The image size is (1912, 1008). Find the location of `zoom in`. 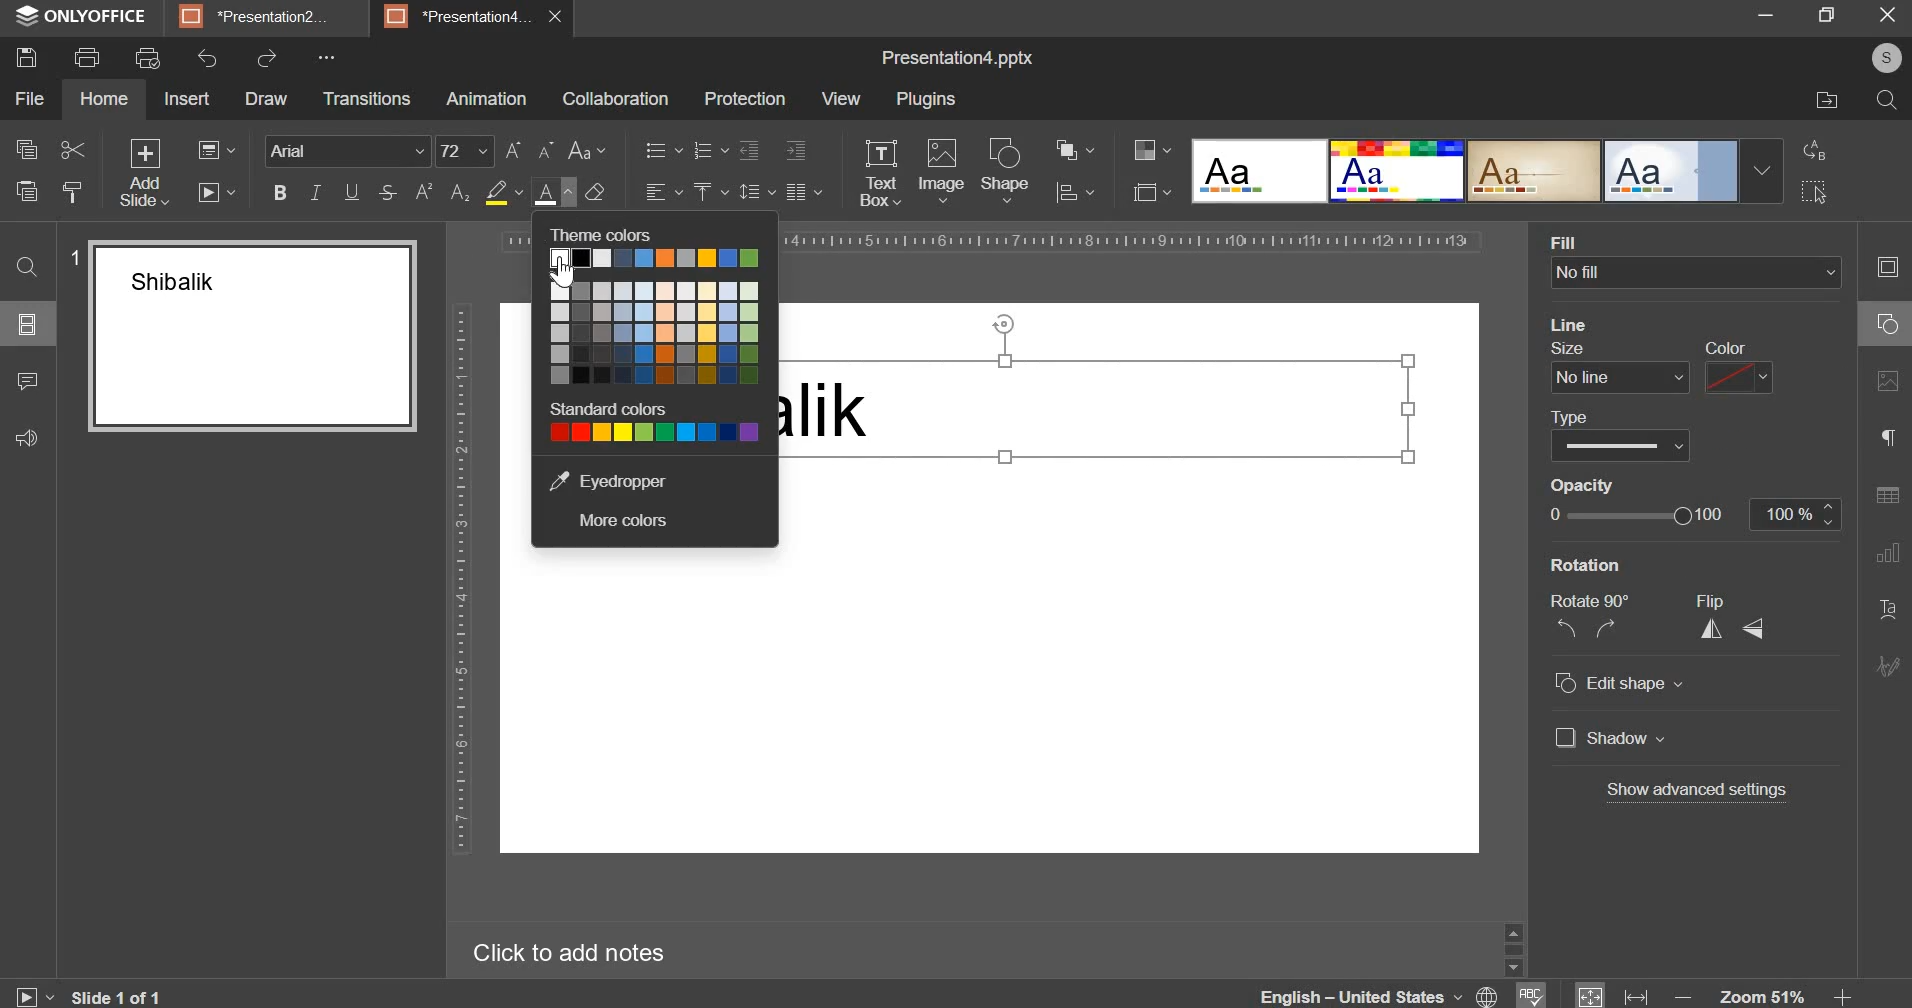

zoom in is located at coordinates (1837, 991).